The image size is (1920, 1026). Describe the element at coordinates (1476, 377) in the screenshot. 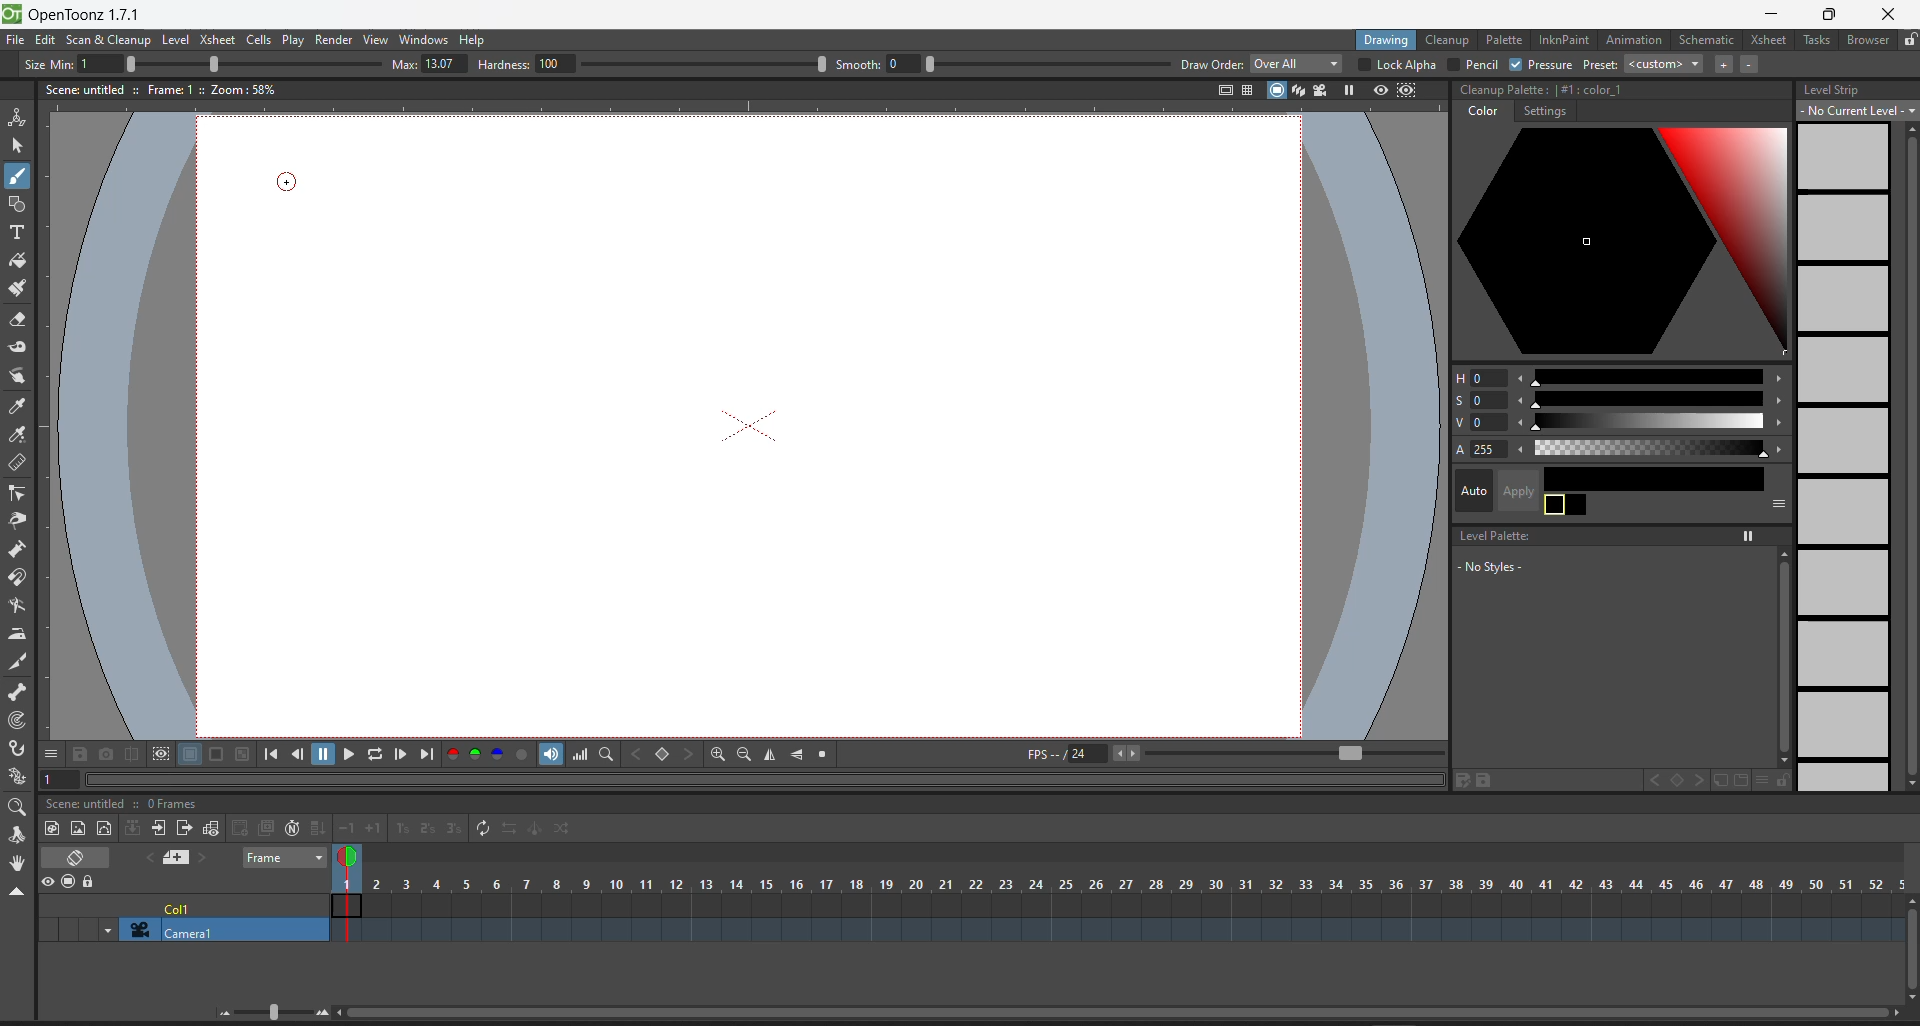

I see `hue` at that location.